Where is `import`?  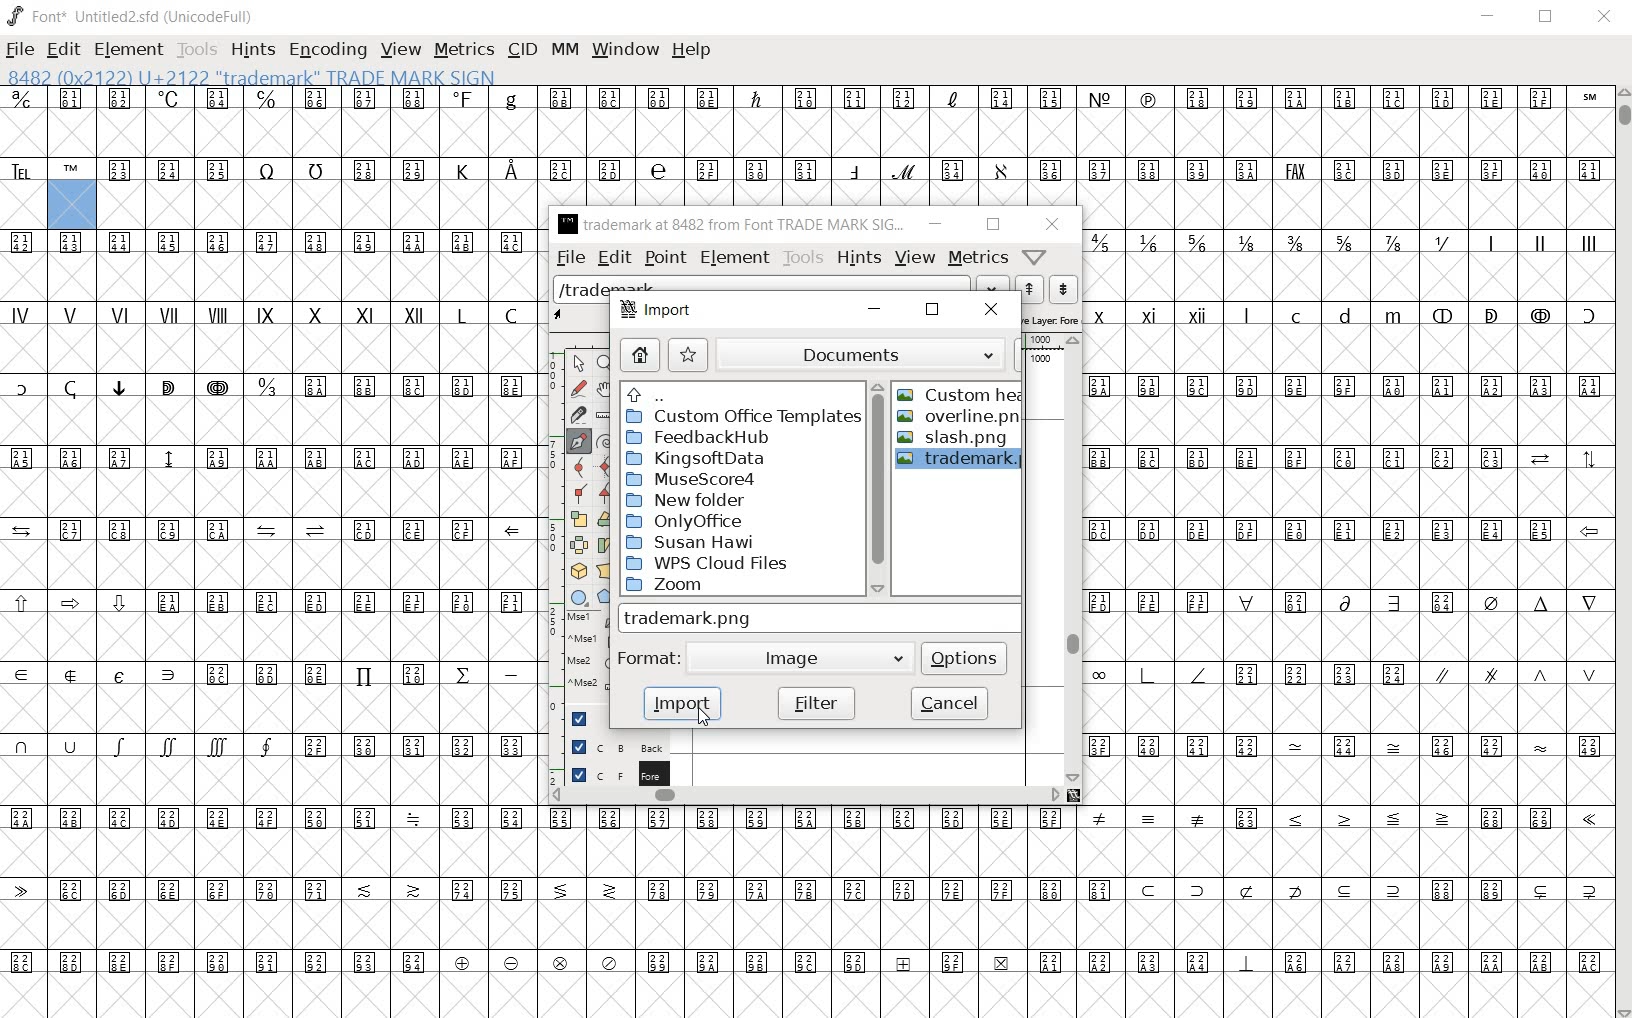 import is located at coordinates (658, 309).